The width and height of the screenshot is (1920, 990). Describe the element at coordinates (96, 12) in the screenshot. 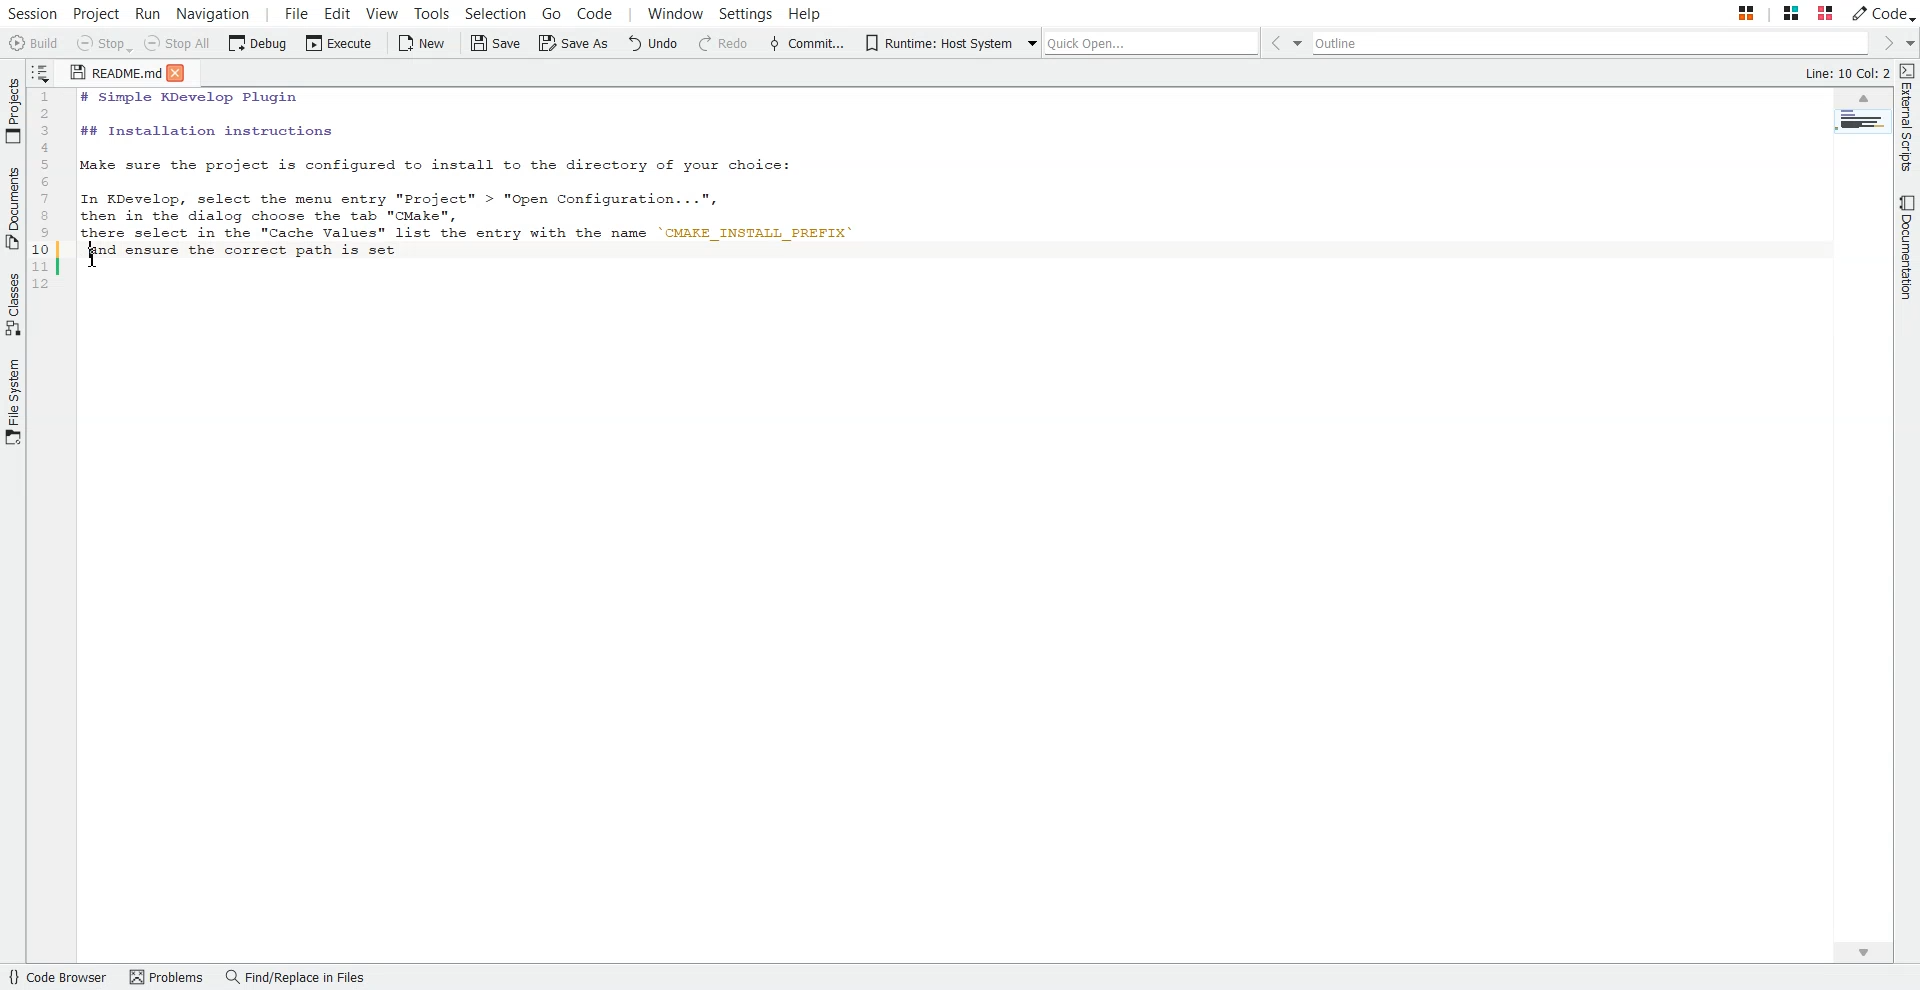

I see `Project` at that location.